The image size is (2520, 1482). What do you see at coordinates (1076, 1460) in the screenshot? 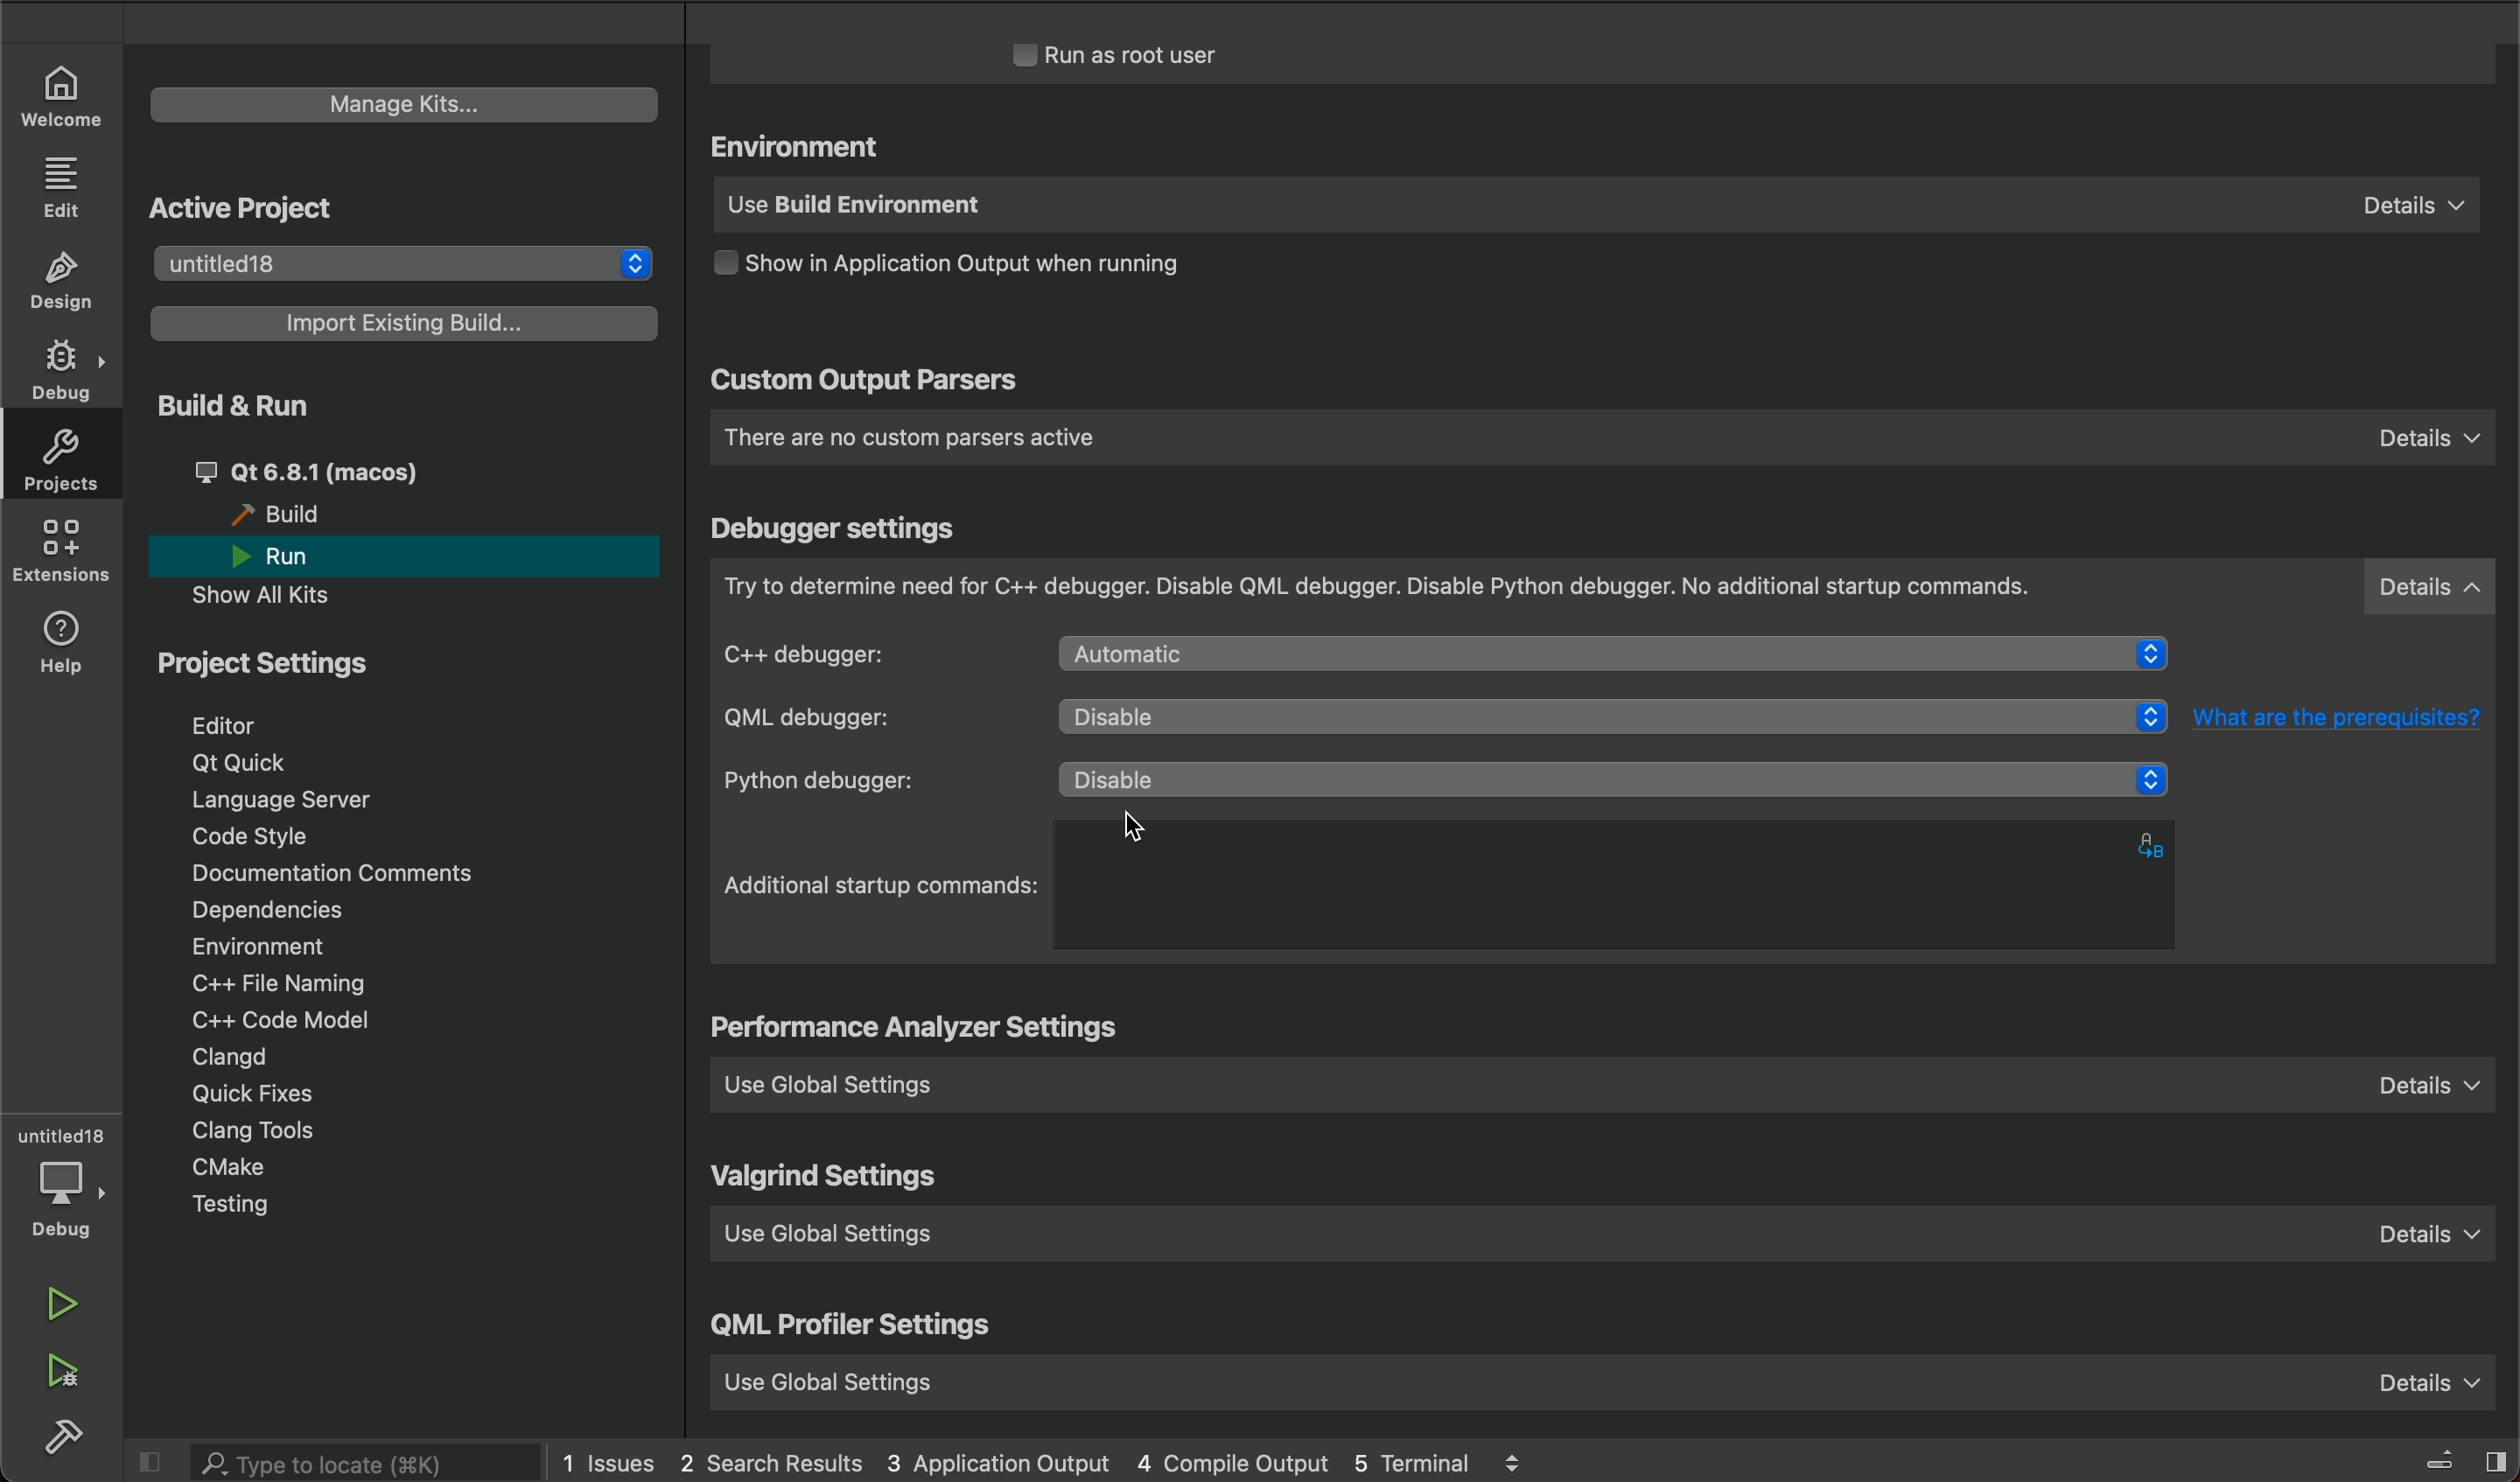
I see `logs` at bounding box center [1076, 1460].